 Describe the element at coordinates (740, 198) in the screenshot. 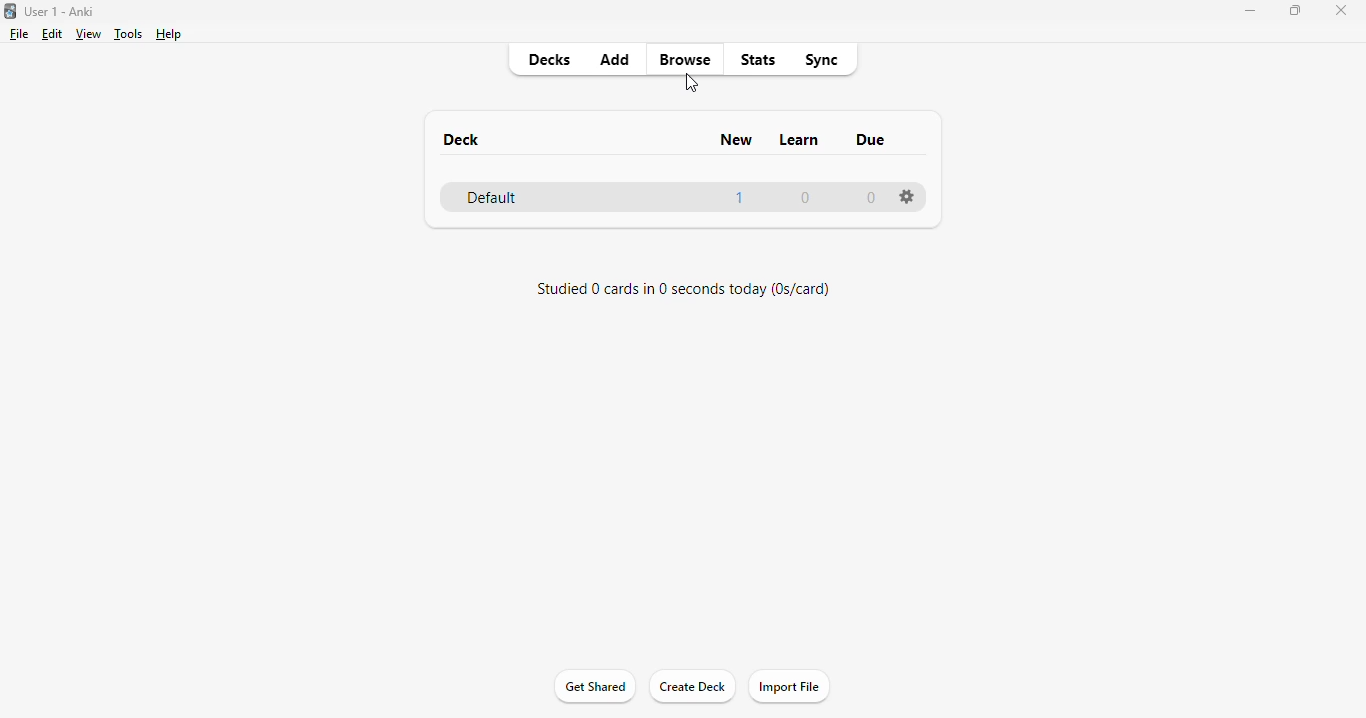

I see `1` at that location.